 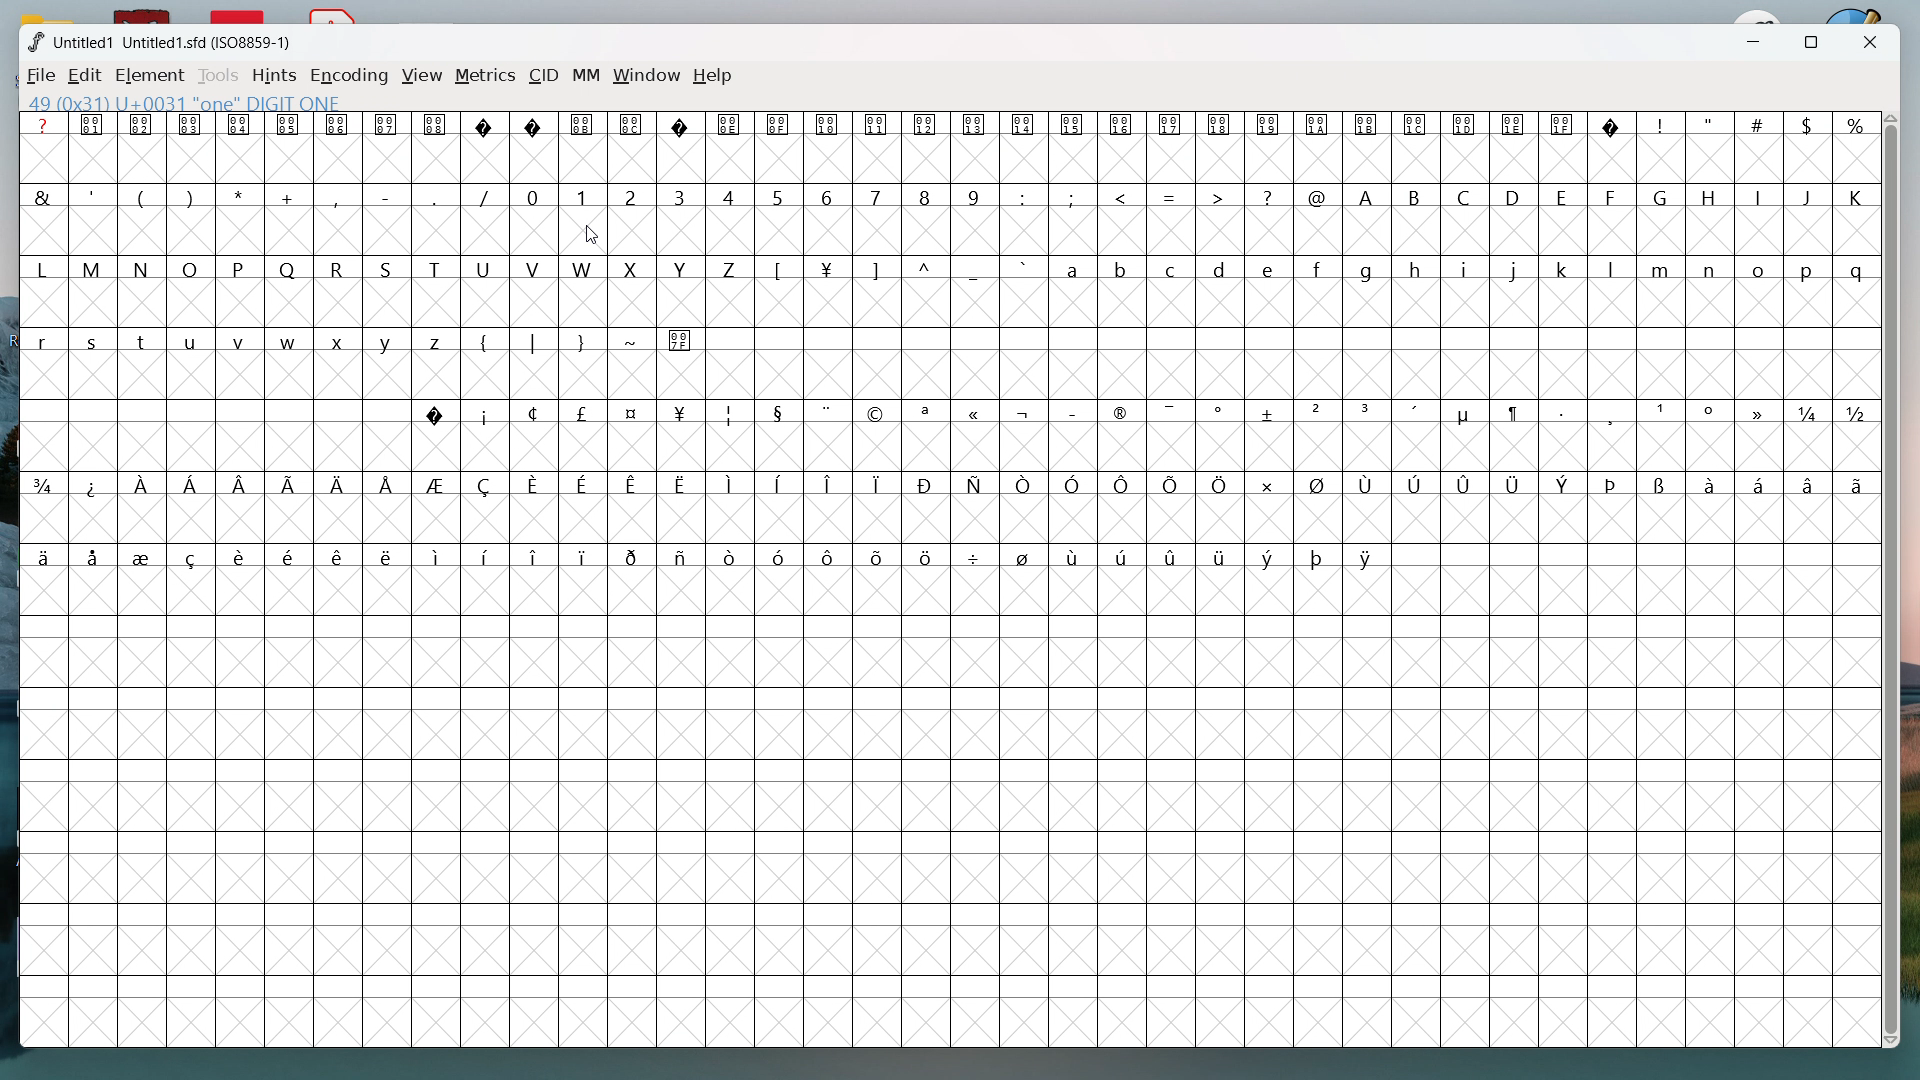 I want to click on $, so click(x=1805, y=123).